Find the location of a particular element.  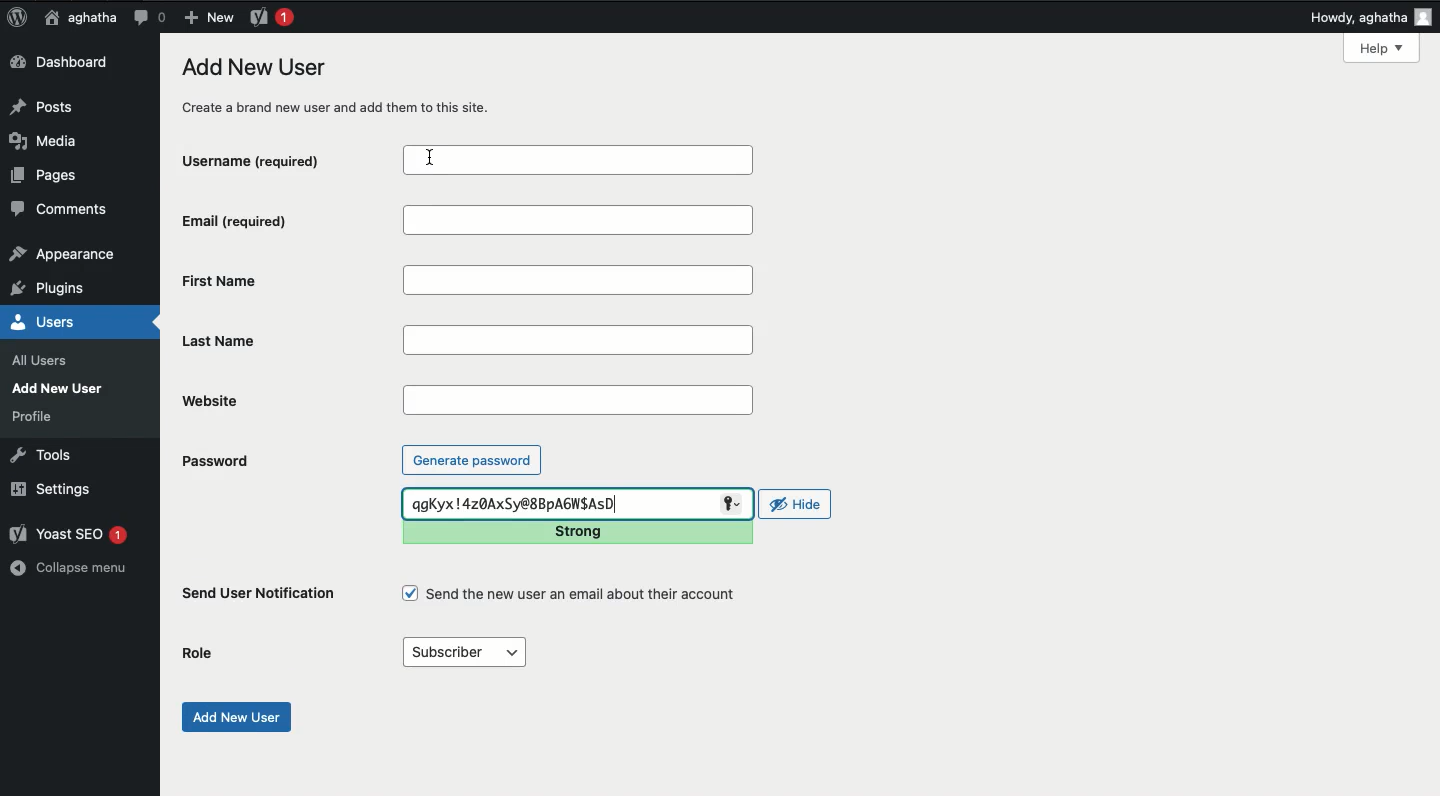

appearance is located at coordinates (63, 256).